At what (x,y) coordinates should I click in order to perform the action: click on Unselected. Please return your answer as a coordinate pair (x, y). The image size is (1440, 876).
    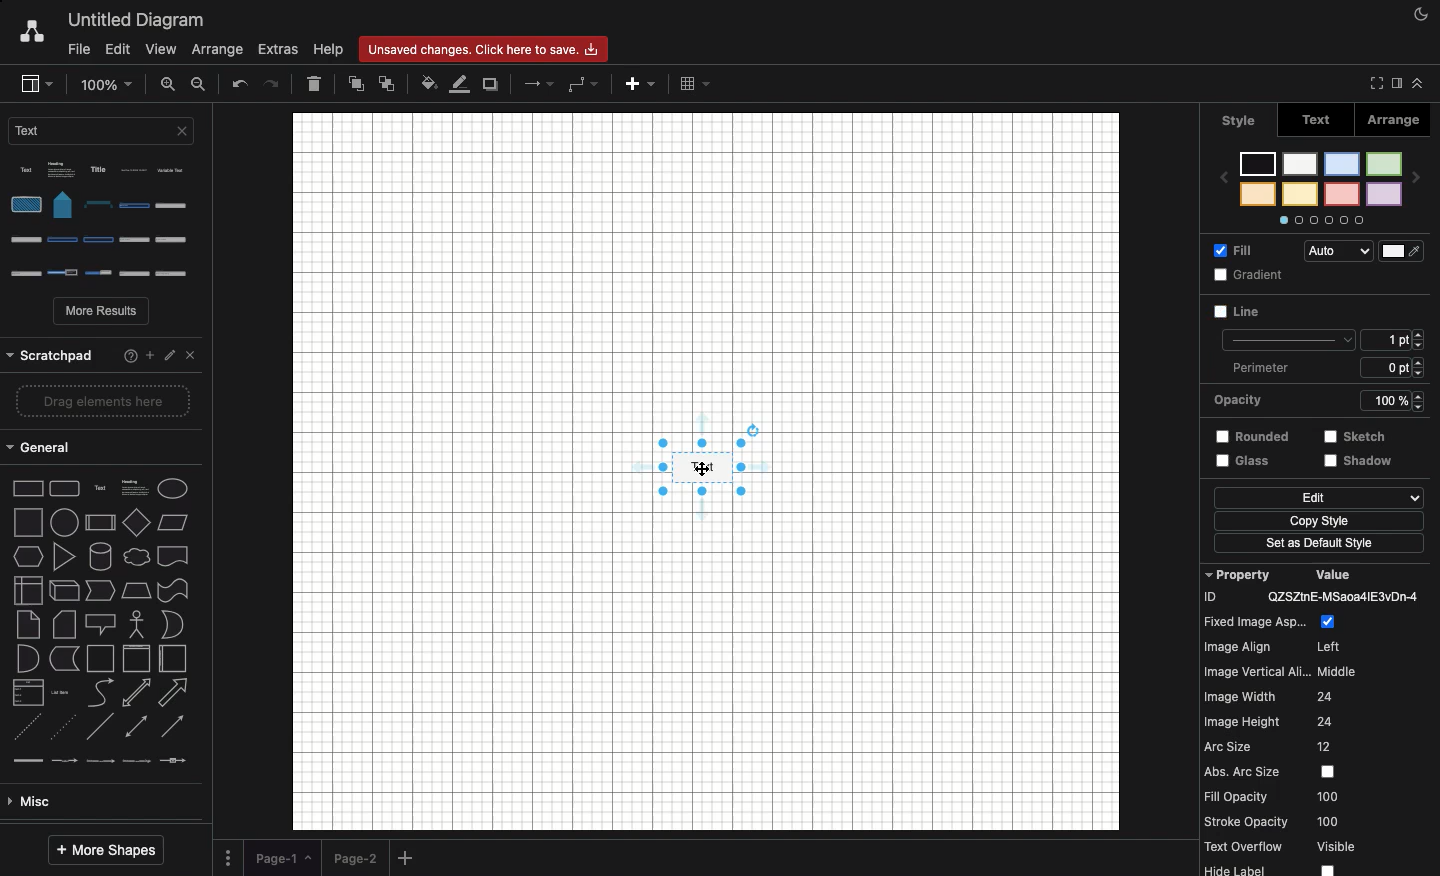
    Looking at the image, I should click on (1238, 316).